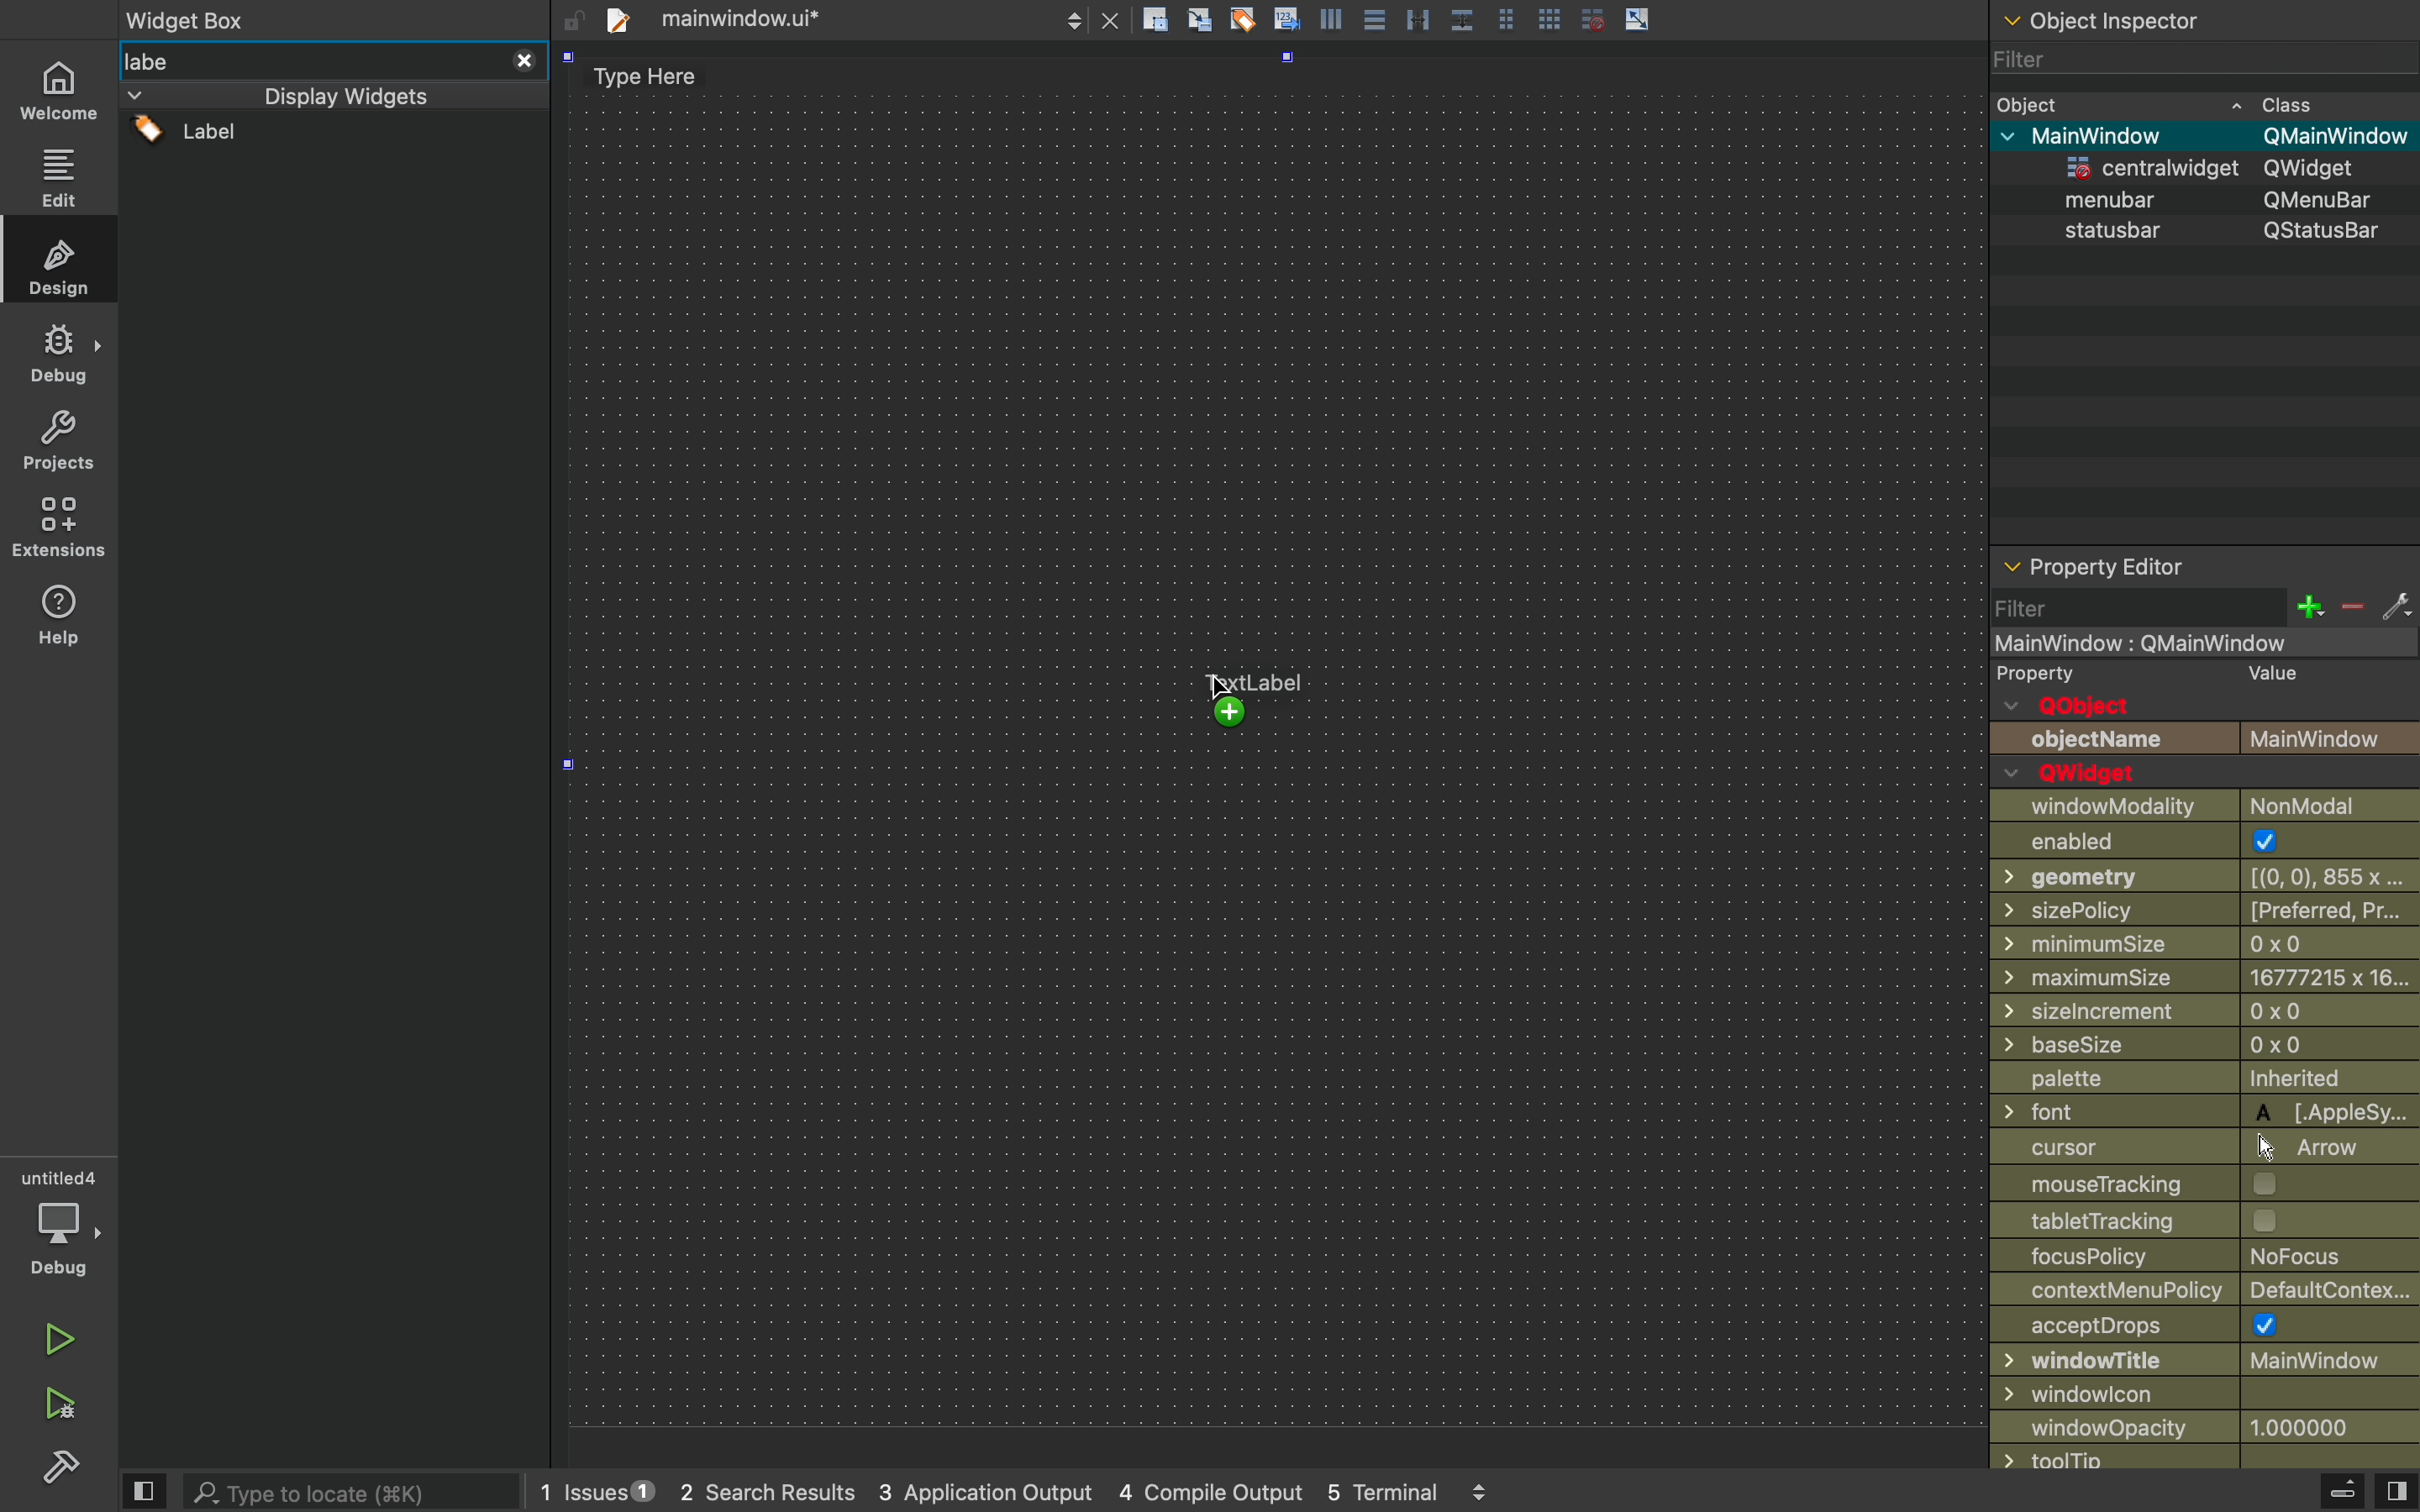 Image resolution: width=2420 pixels, height=1512 pixels. I want to click on object, so click(2202, 102).